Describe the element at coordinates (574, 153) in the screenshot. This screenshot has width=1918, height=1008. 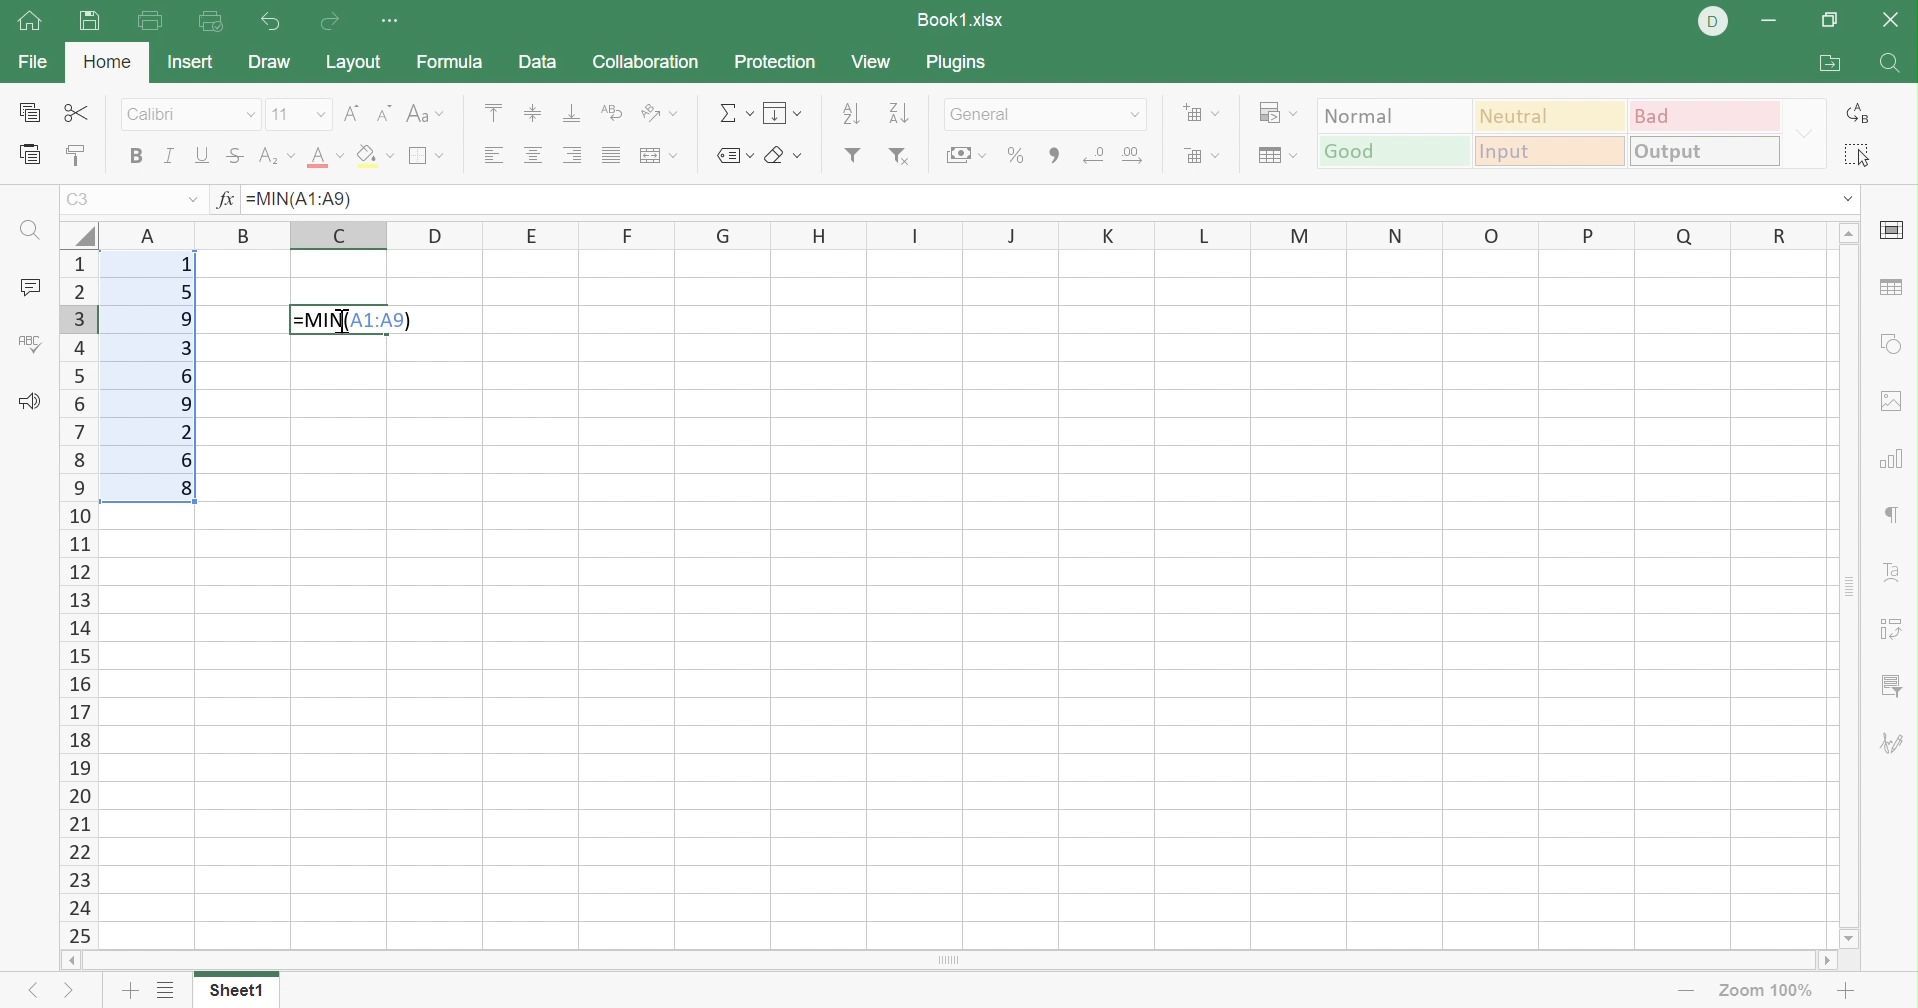
I see `Align Right` at that location.